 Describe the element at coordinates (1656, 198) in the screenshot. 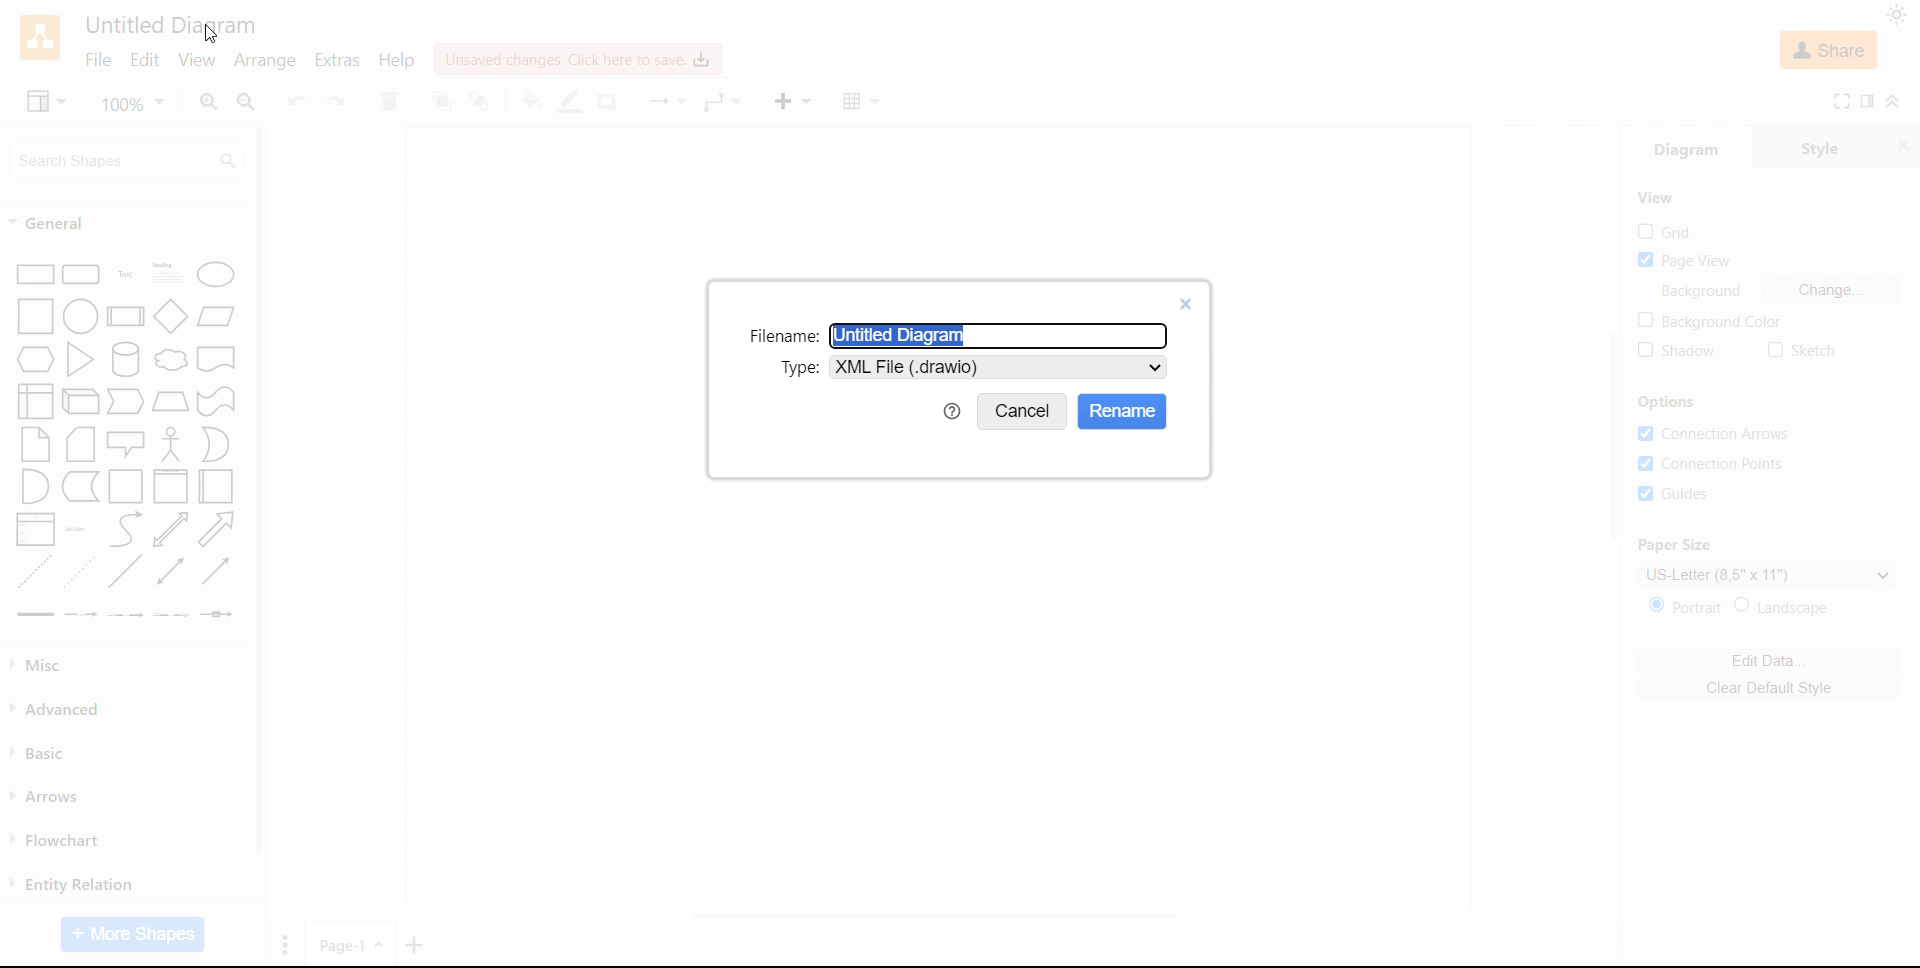

I see `view ` at that location.